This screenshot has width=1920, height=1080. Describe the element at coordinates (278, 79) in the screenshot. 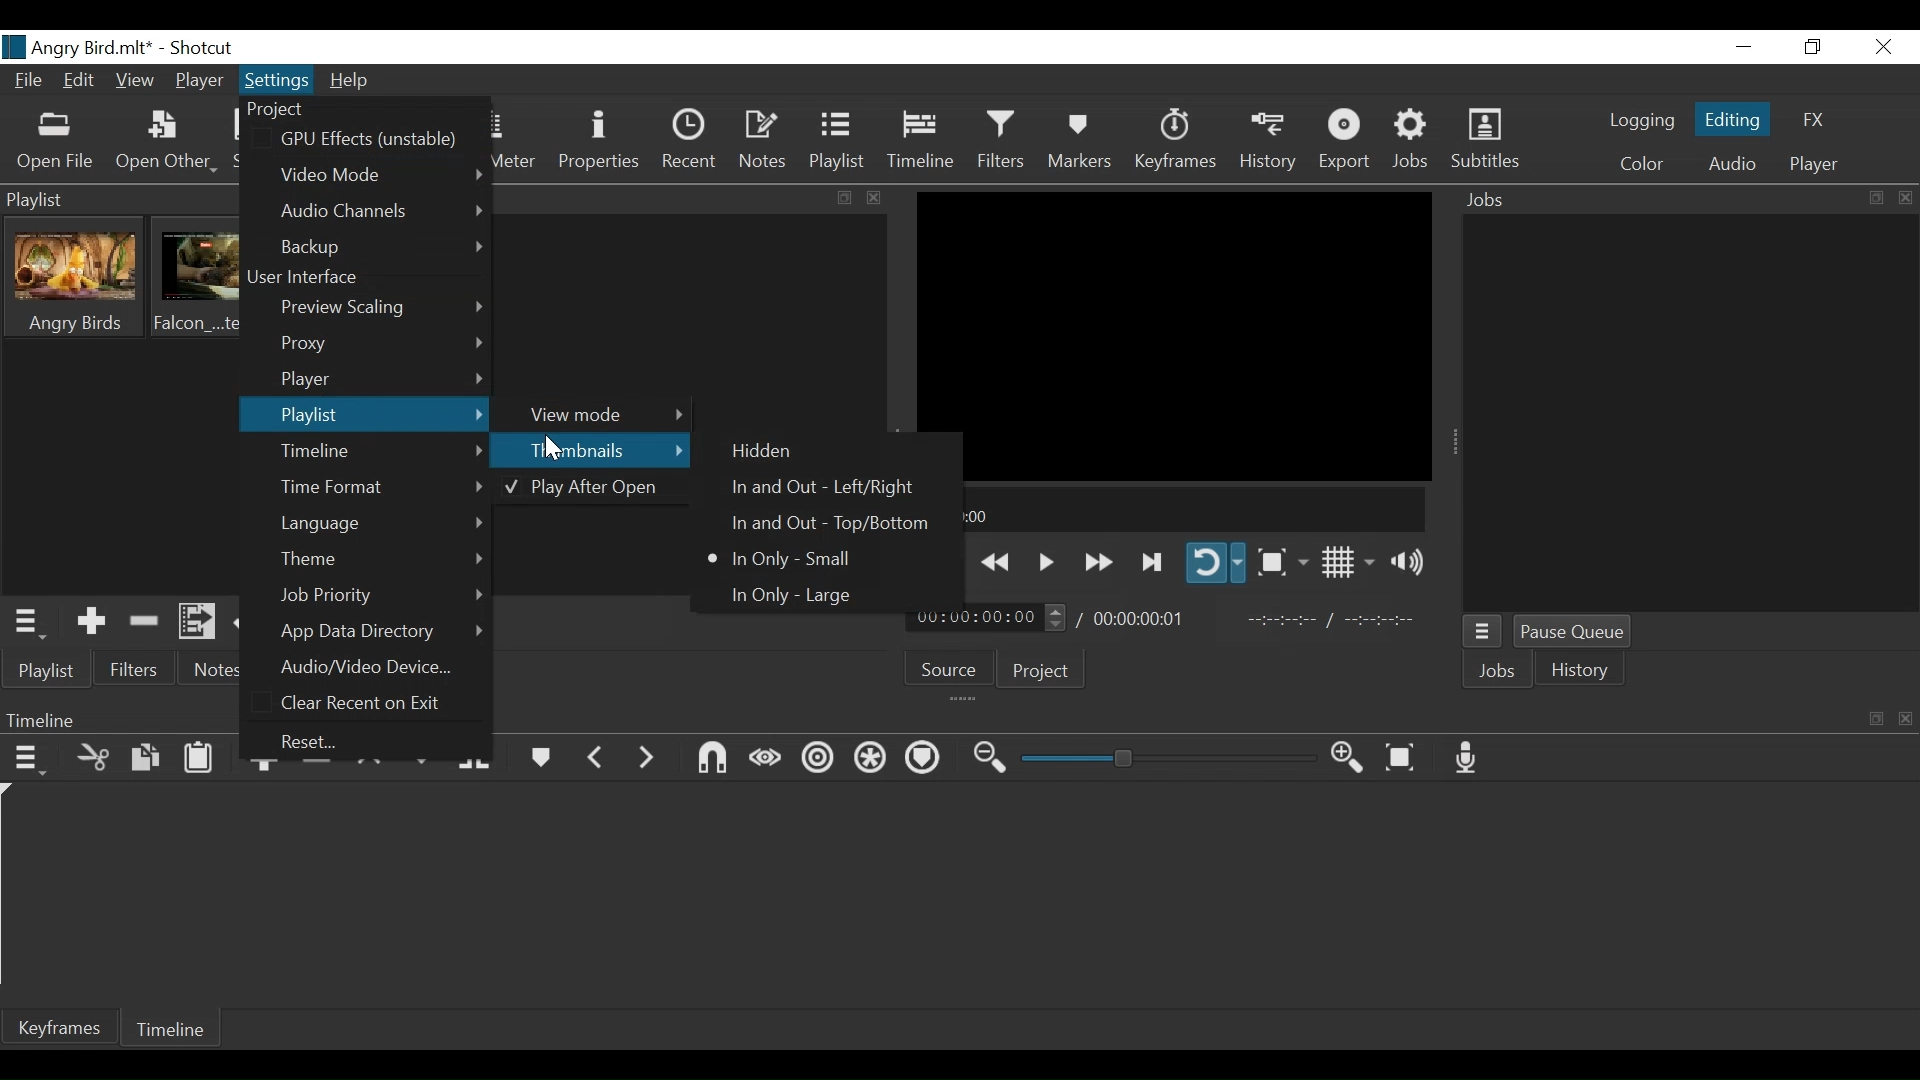

I see `Settings` at that location.